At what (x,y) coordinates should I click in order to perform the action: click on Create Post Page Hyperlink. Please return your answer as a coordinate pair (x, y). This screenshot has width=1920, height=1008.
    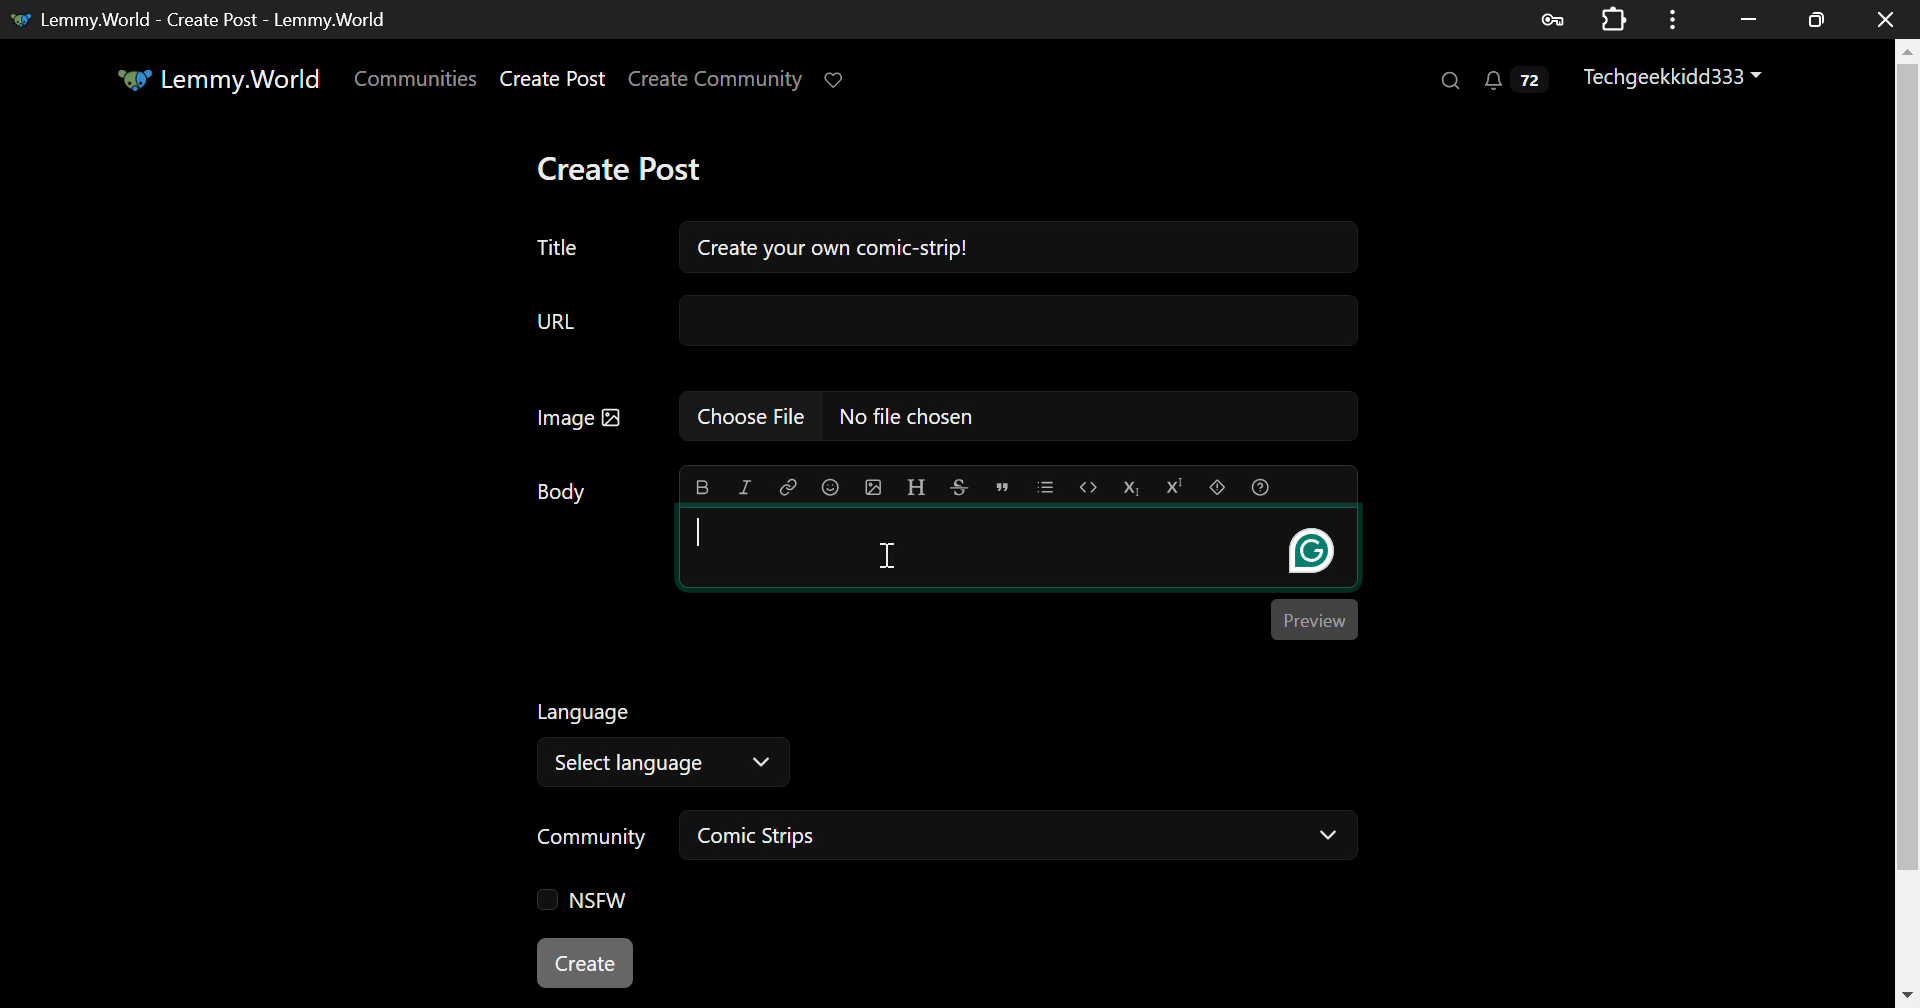
    Looking at the image, I should click on (557, 78).